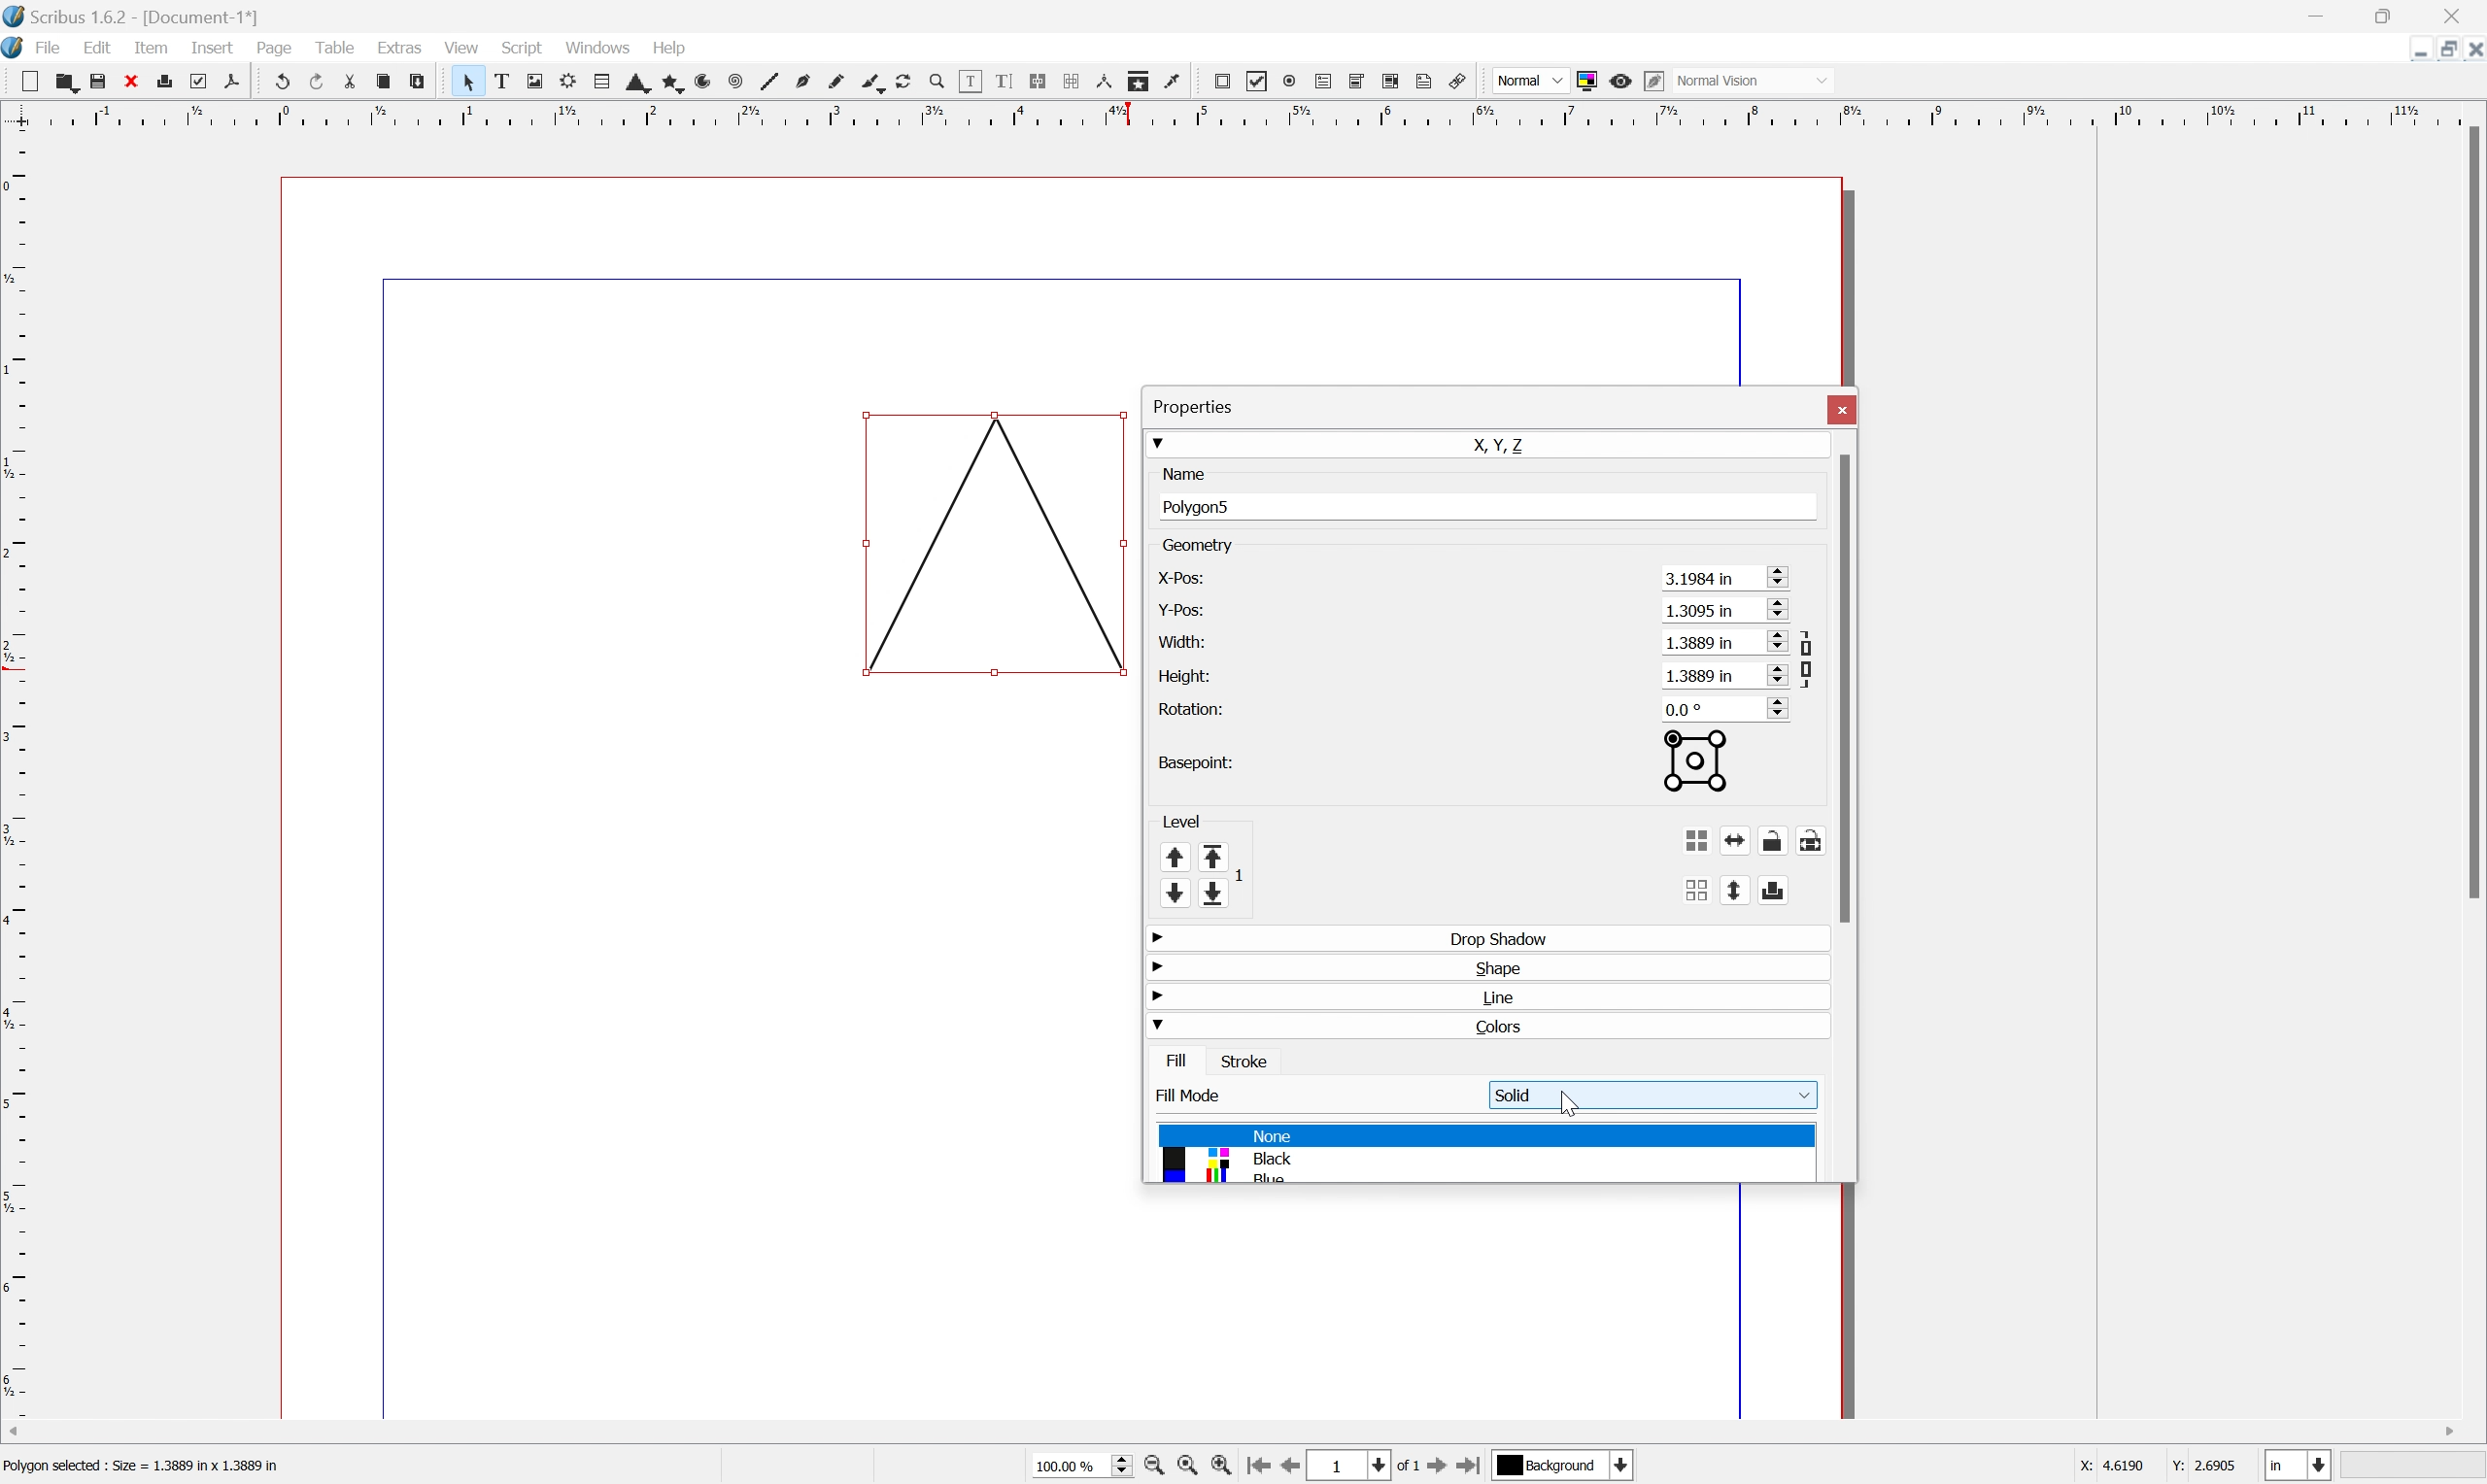 Image resolution: width=2487 pixels, height=1484 pixels. What do you see at coordinates (314, 80) in the screenshot?
I see `Redo` at bounding box center [314, 80].